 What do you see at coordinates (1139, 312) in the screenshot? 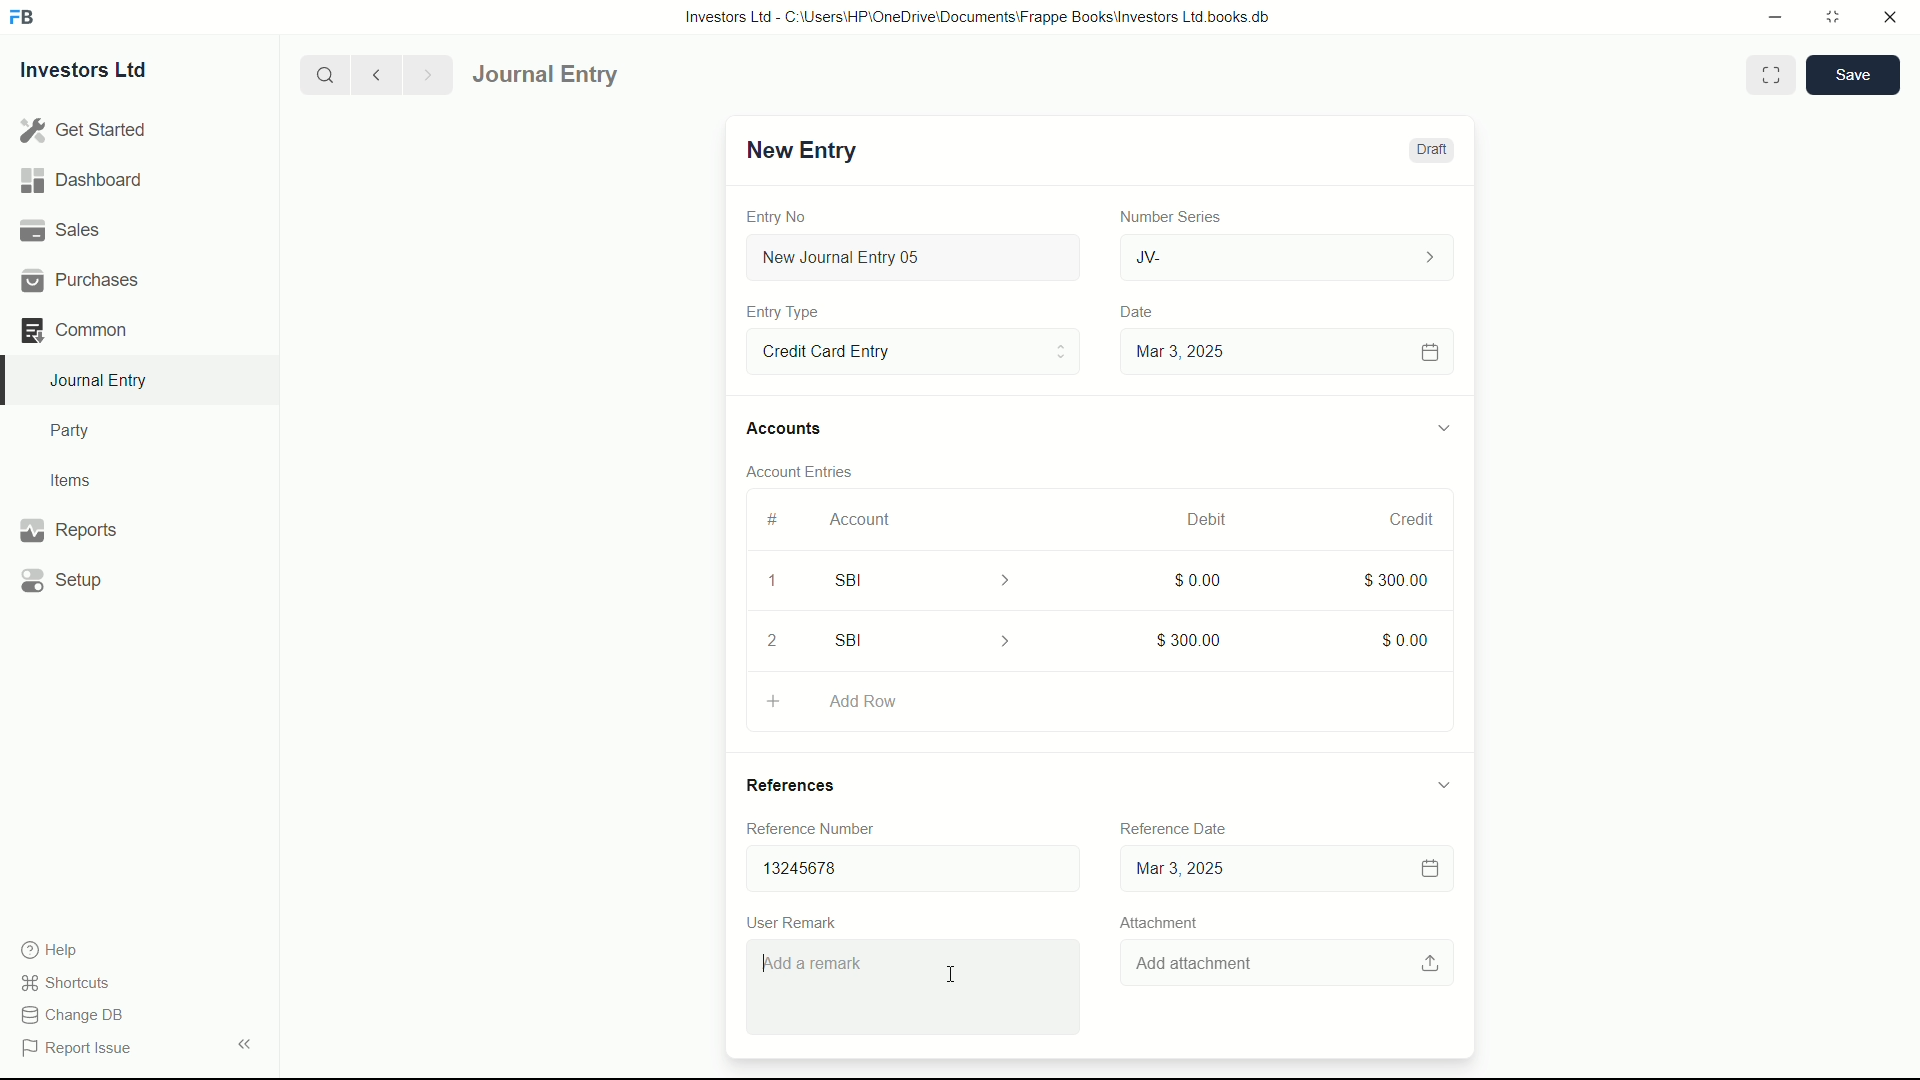
I see `Date` at bounding box center [1139, 312].